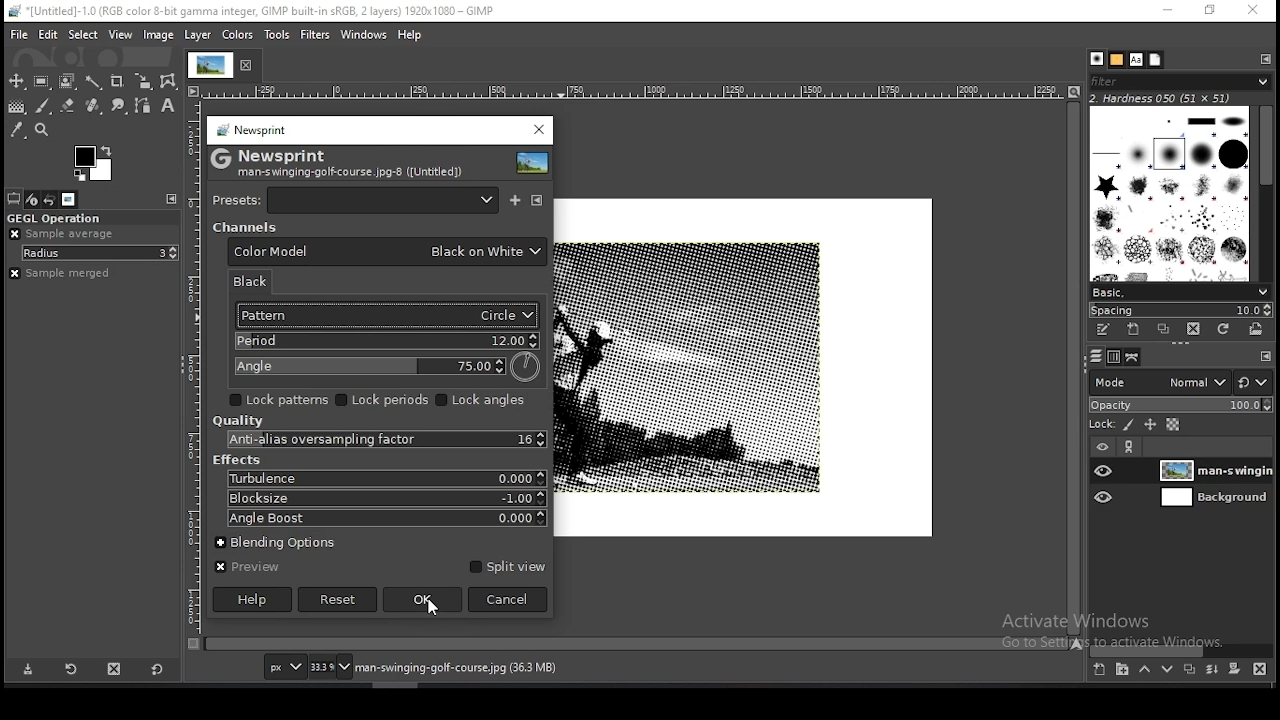 This screenshot has width=1280, height=720. What do you see at coordinates (120, 35) in the screenshot?
I see `view` at bounding box center [120, 35].